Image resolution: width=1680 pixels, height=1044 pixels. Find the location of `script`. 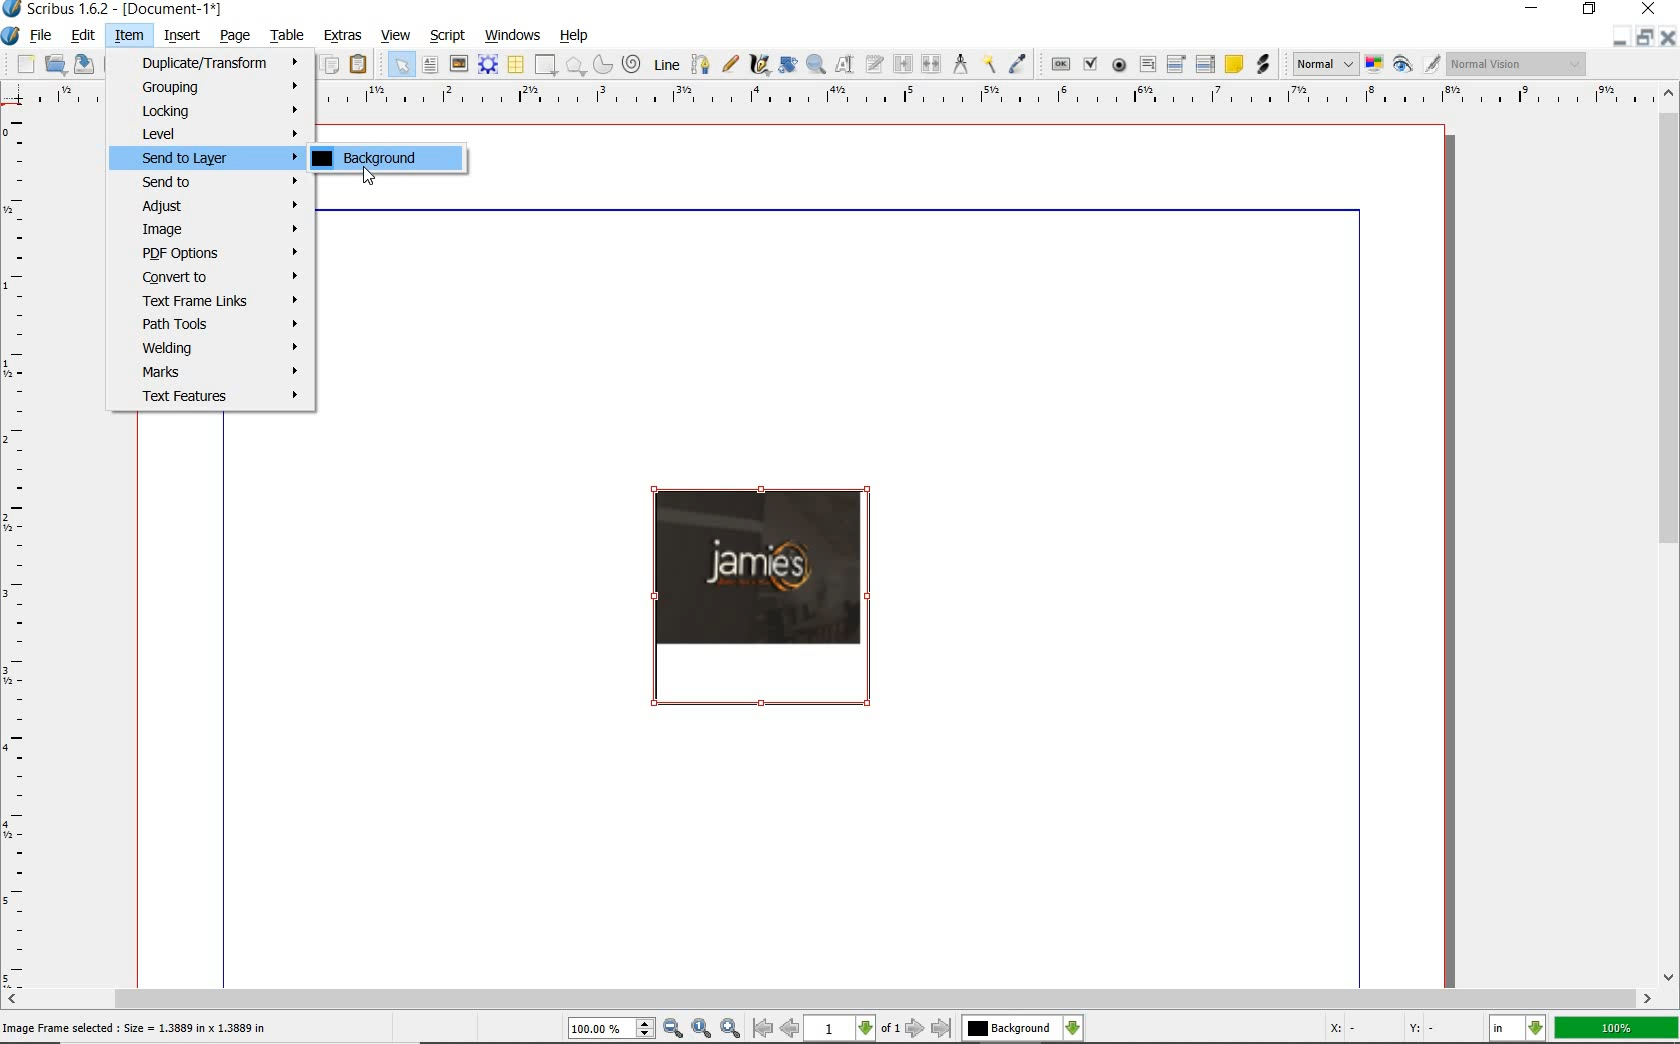

script is located at coordinates (449, 35).